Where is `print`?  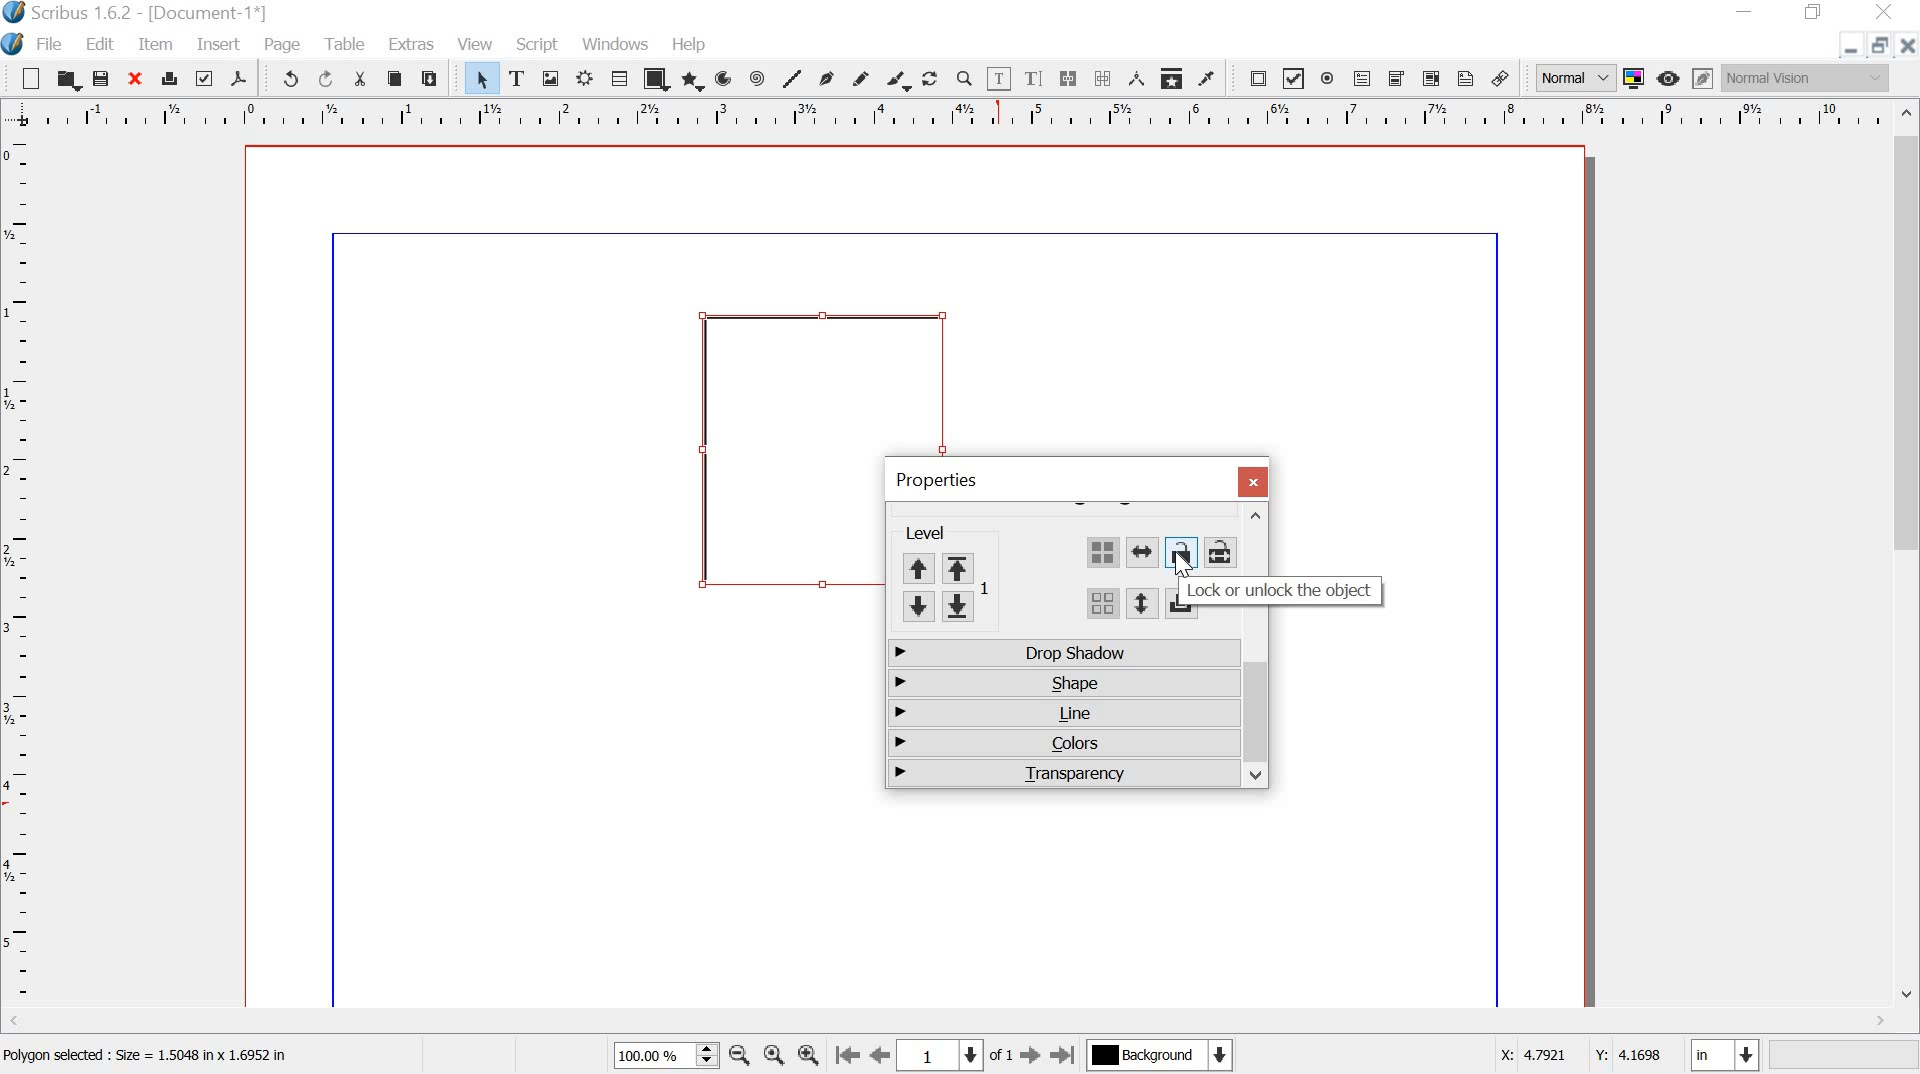 print is located at coordinates (170, 78).